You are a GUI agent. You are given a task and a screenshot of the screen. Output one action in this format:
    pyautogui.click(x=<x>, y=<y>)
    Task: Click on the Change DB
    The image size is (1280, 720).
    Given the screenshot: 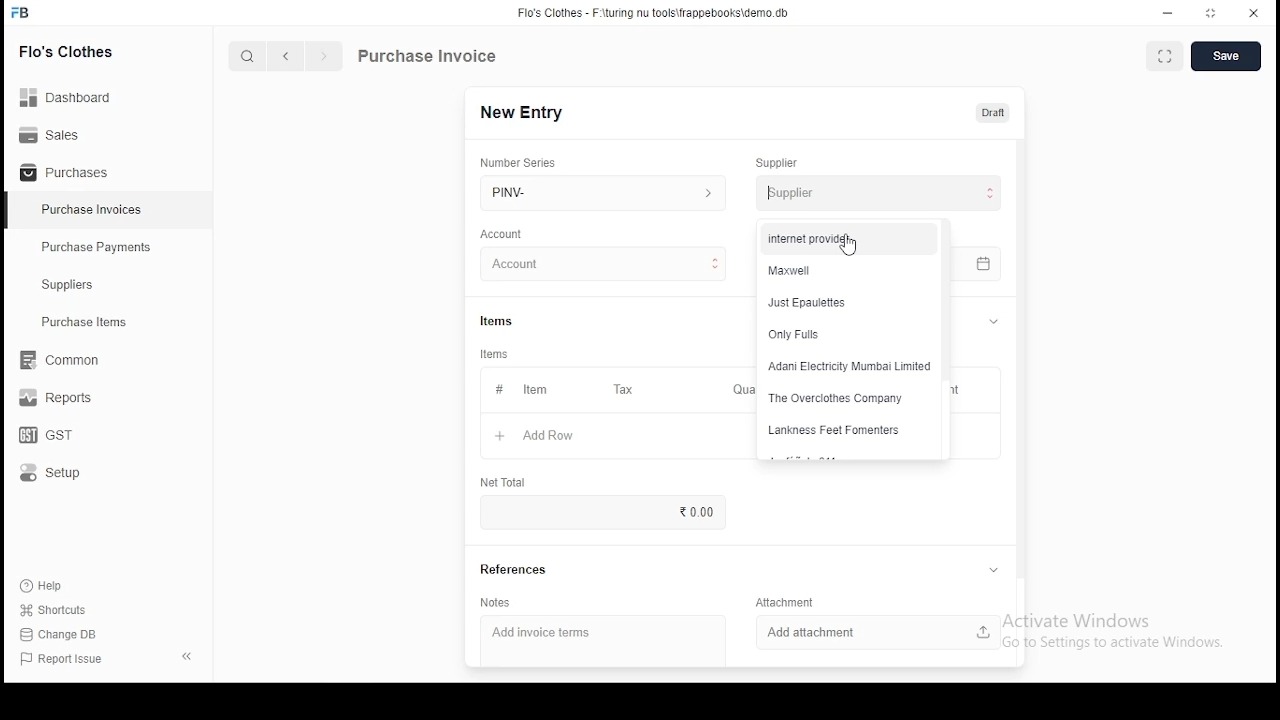 What is the action you would take?
    pyautogui.click(x=65, y=635)
    